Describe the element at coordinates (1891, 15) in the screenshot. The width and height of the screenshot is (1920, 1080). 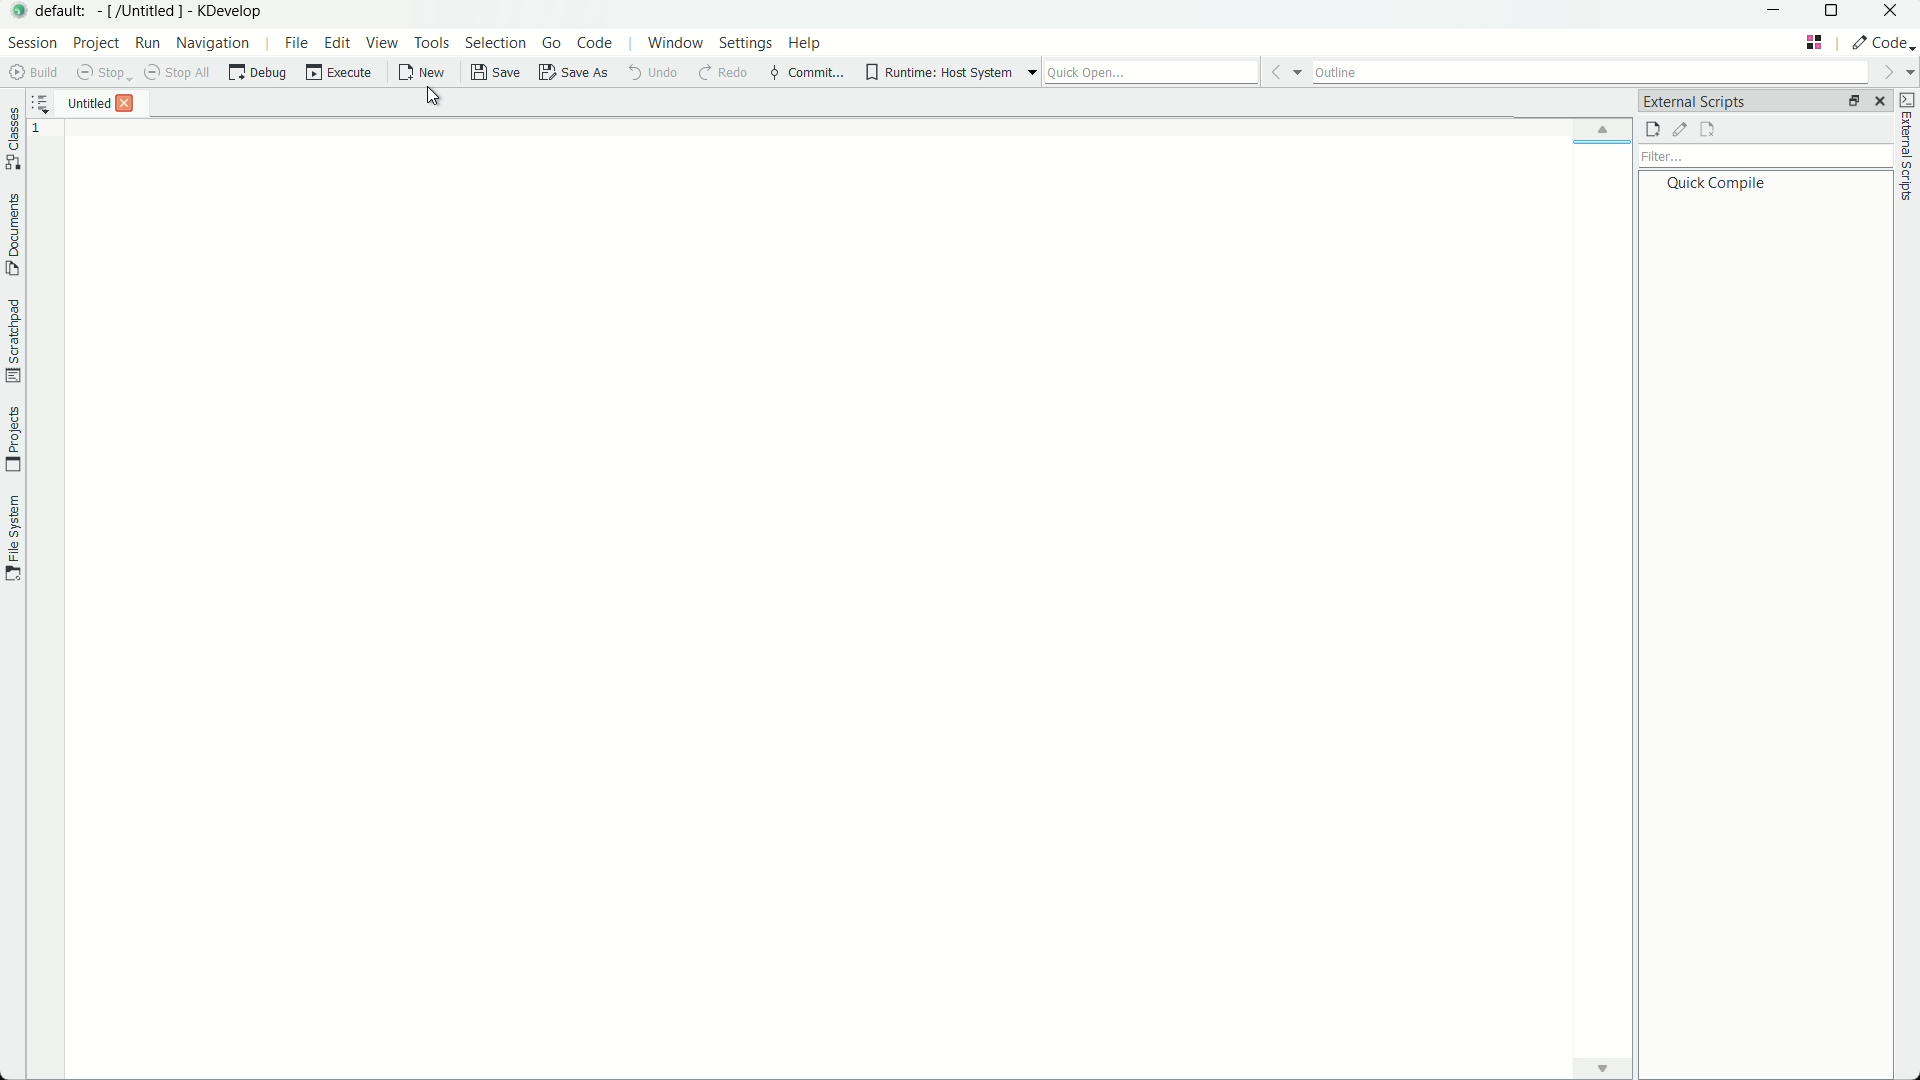
I see `close app` at that location.